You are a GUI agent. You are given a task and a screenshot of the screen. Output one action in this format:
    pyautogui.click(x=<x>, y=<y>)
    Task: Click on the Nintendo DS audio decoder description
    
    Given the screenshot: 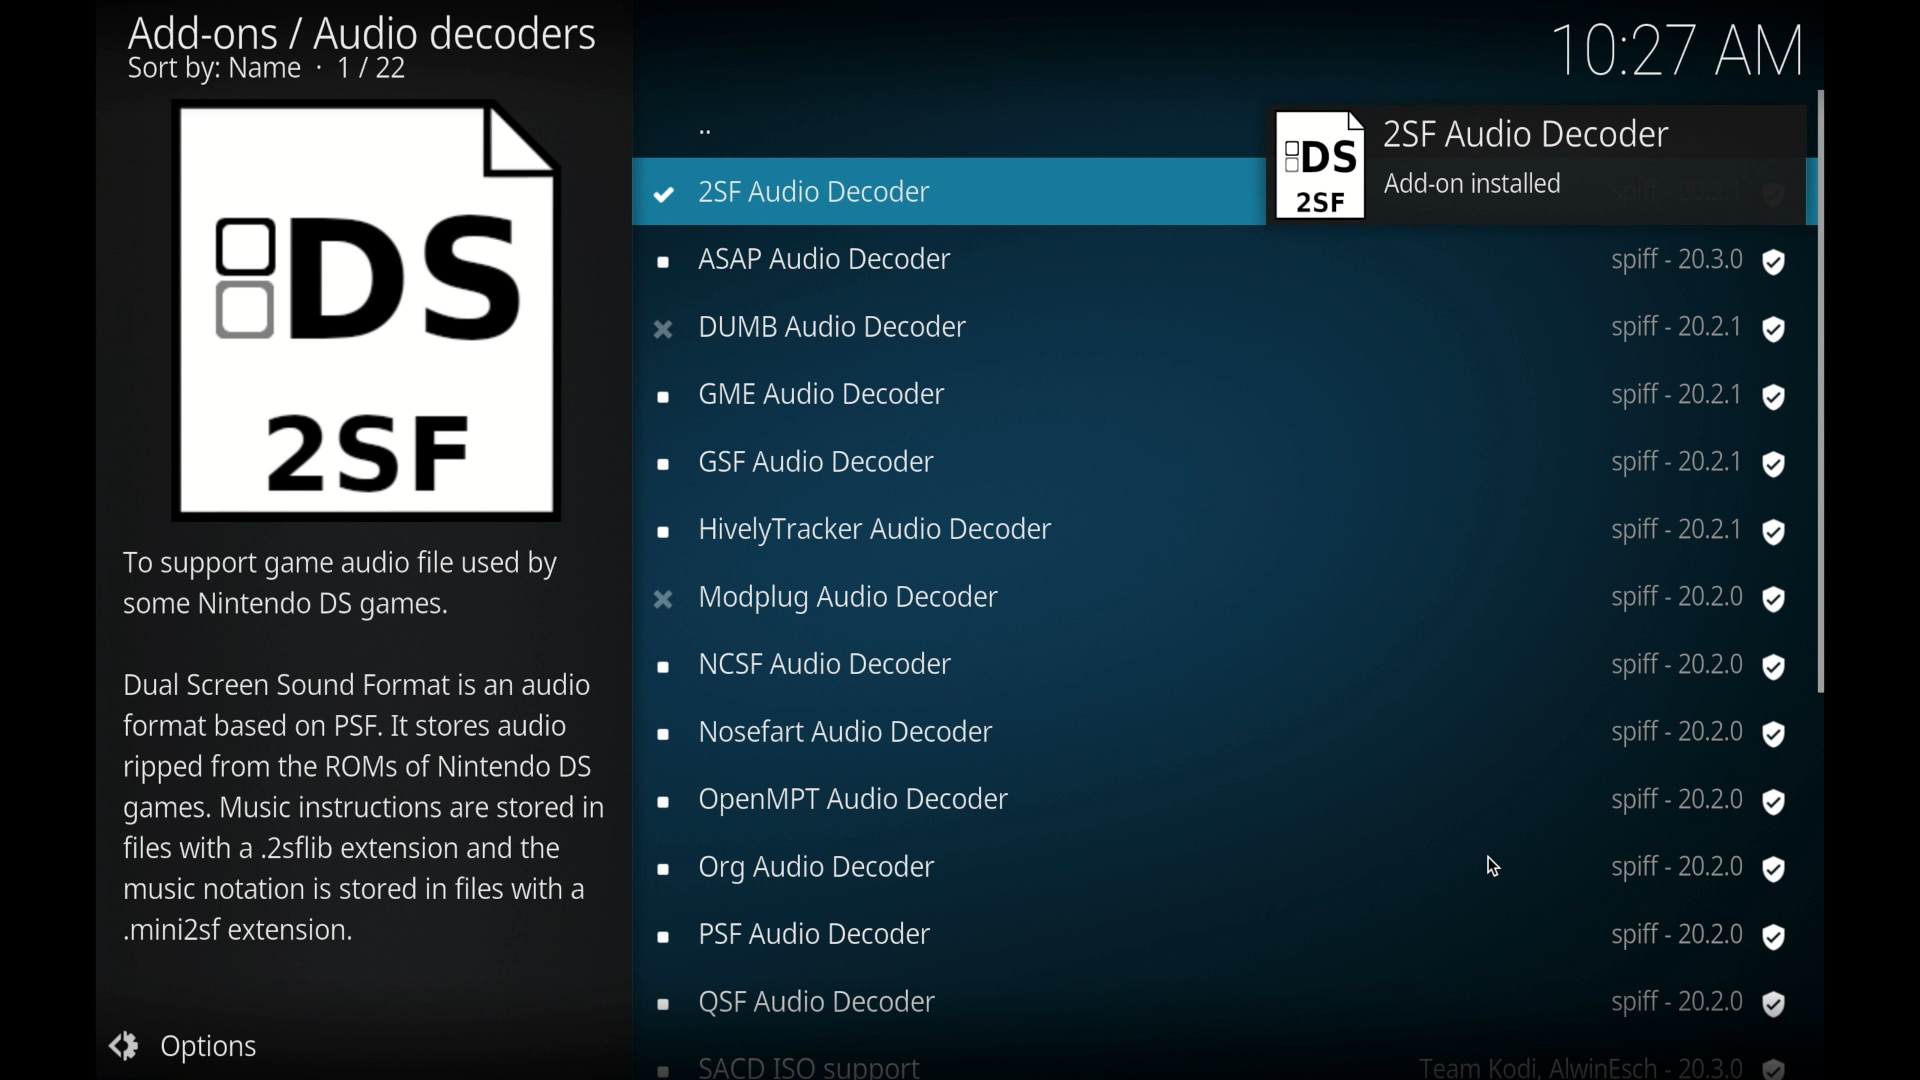 What is the action you would take?
    pyautogui.click(x=359, y=746)
    